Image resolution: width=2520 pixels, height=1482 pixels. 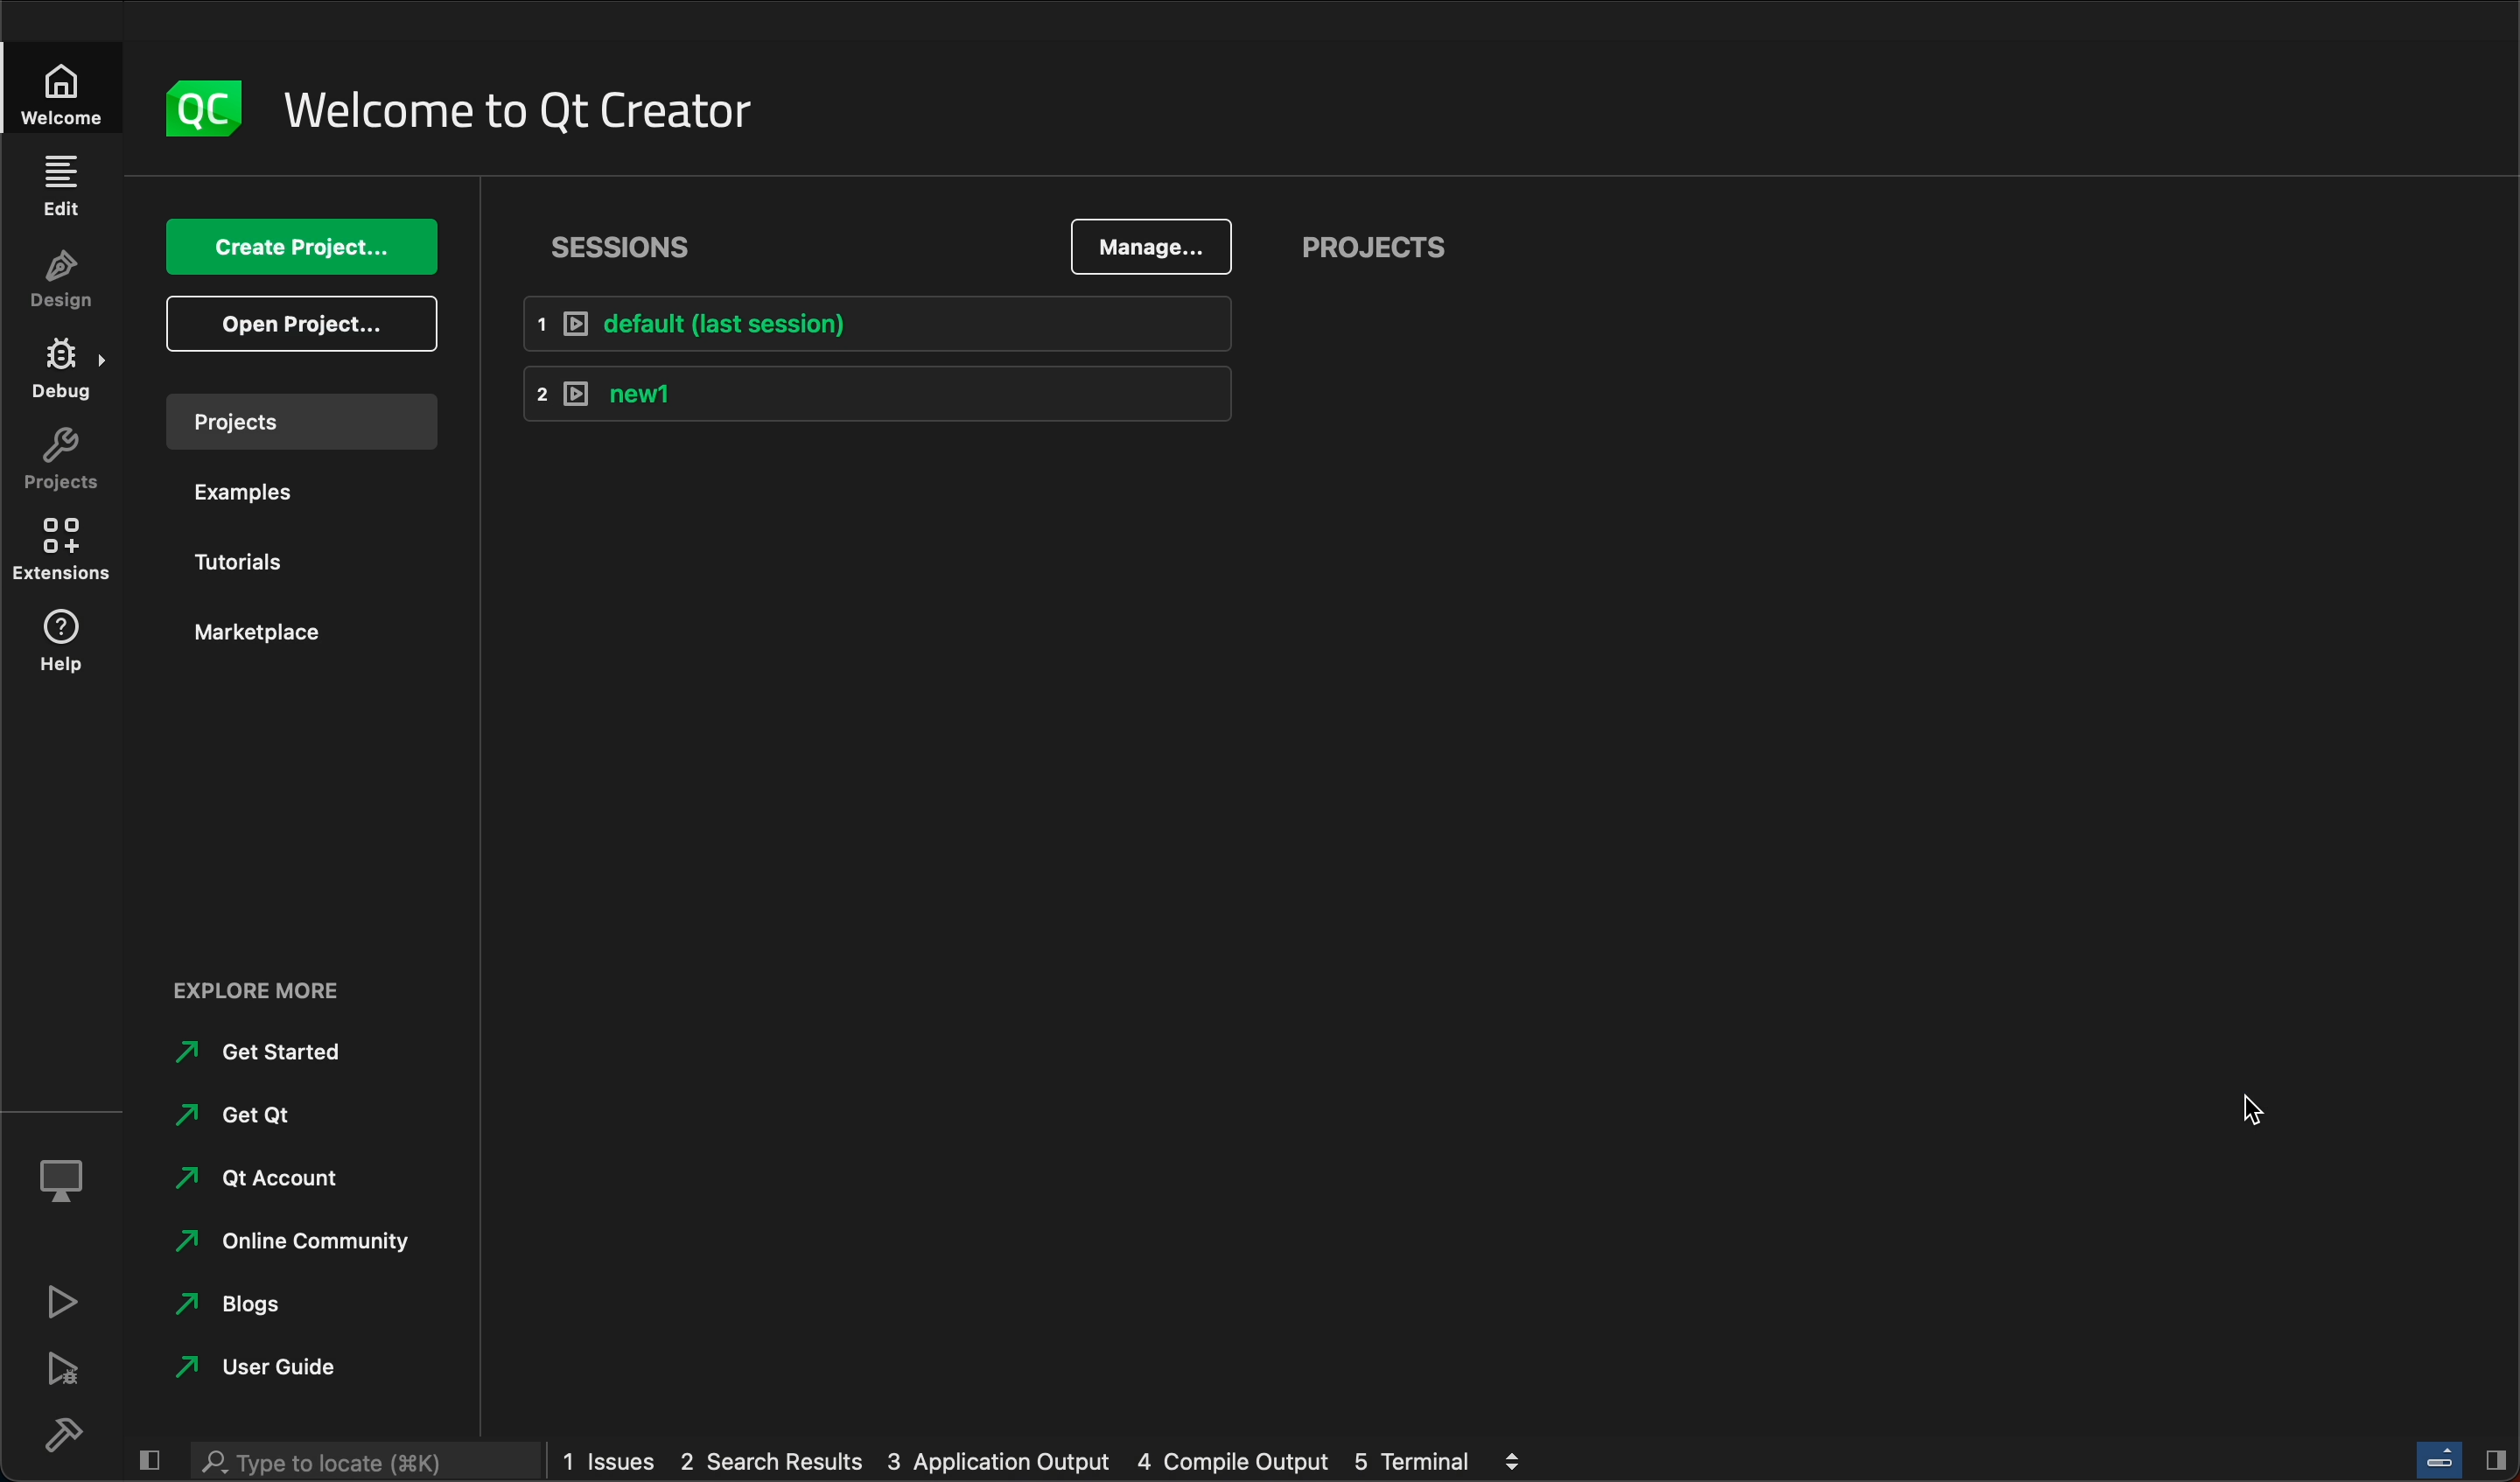 I want to click on open project, so click(x=311, y=323).